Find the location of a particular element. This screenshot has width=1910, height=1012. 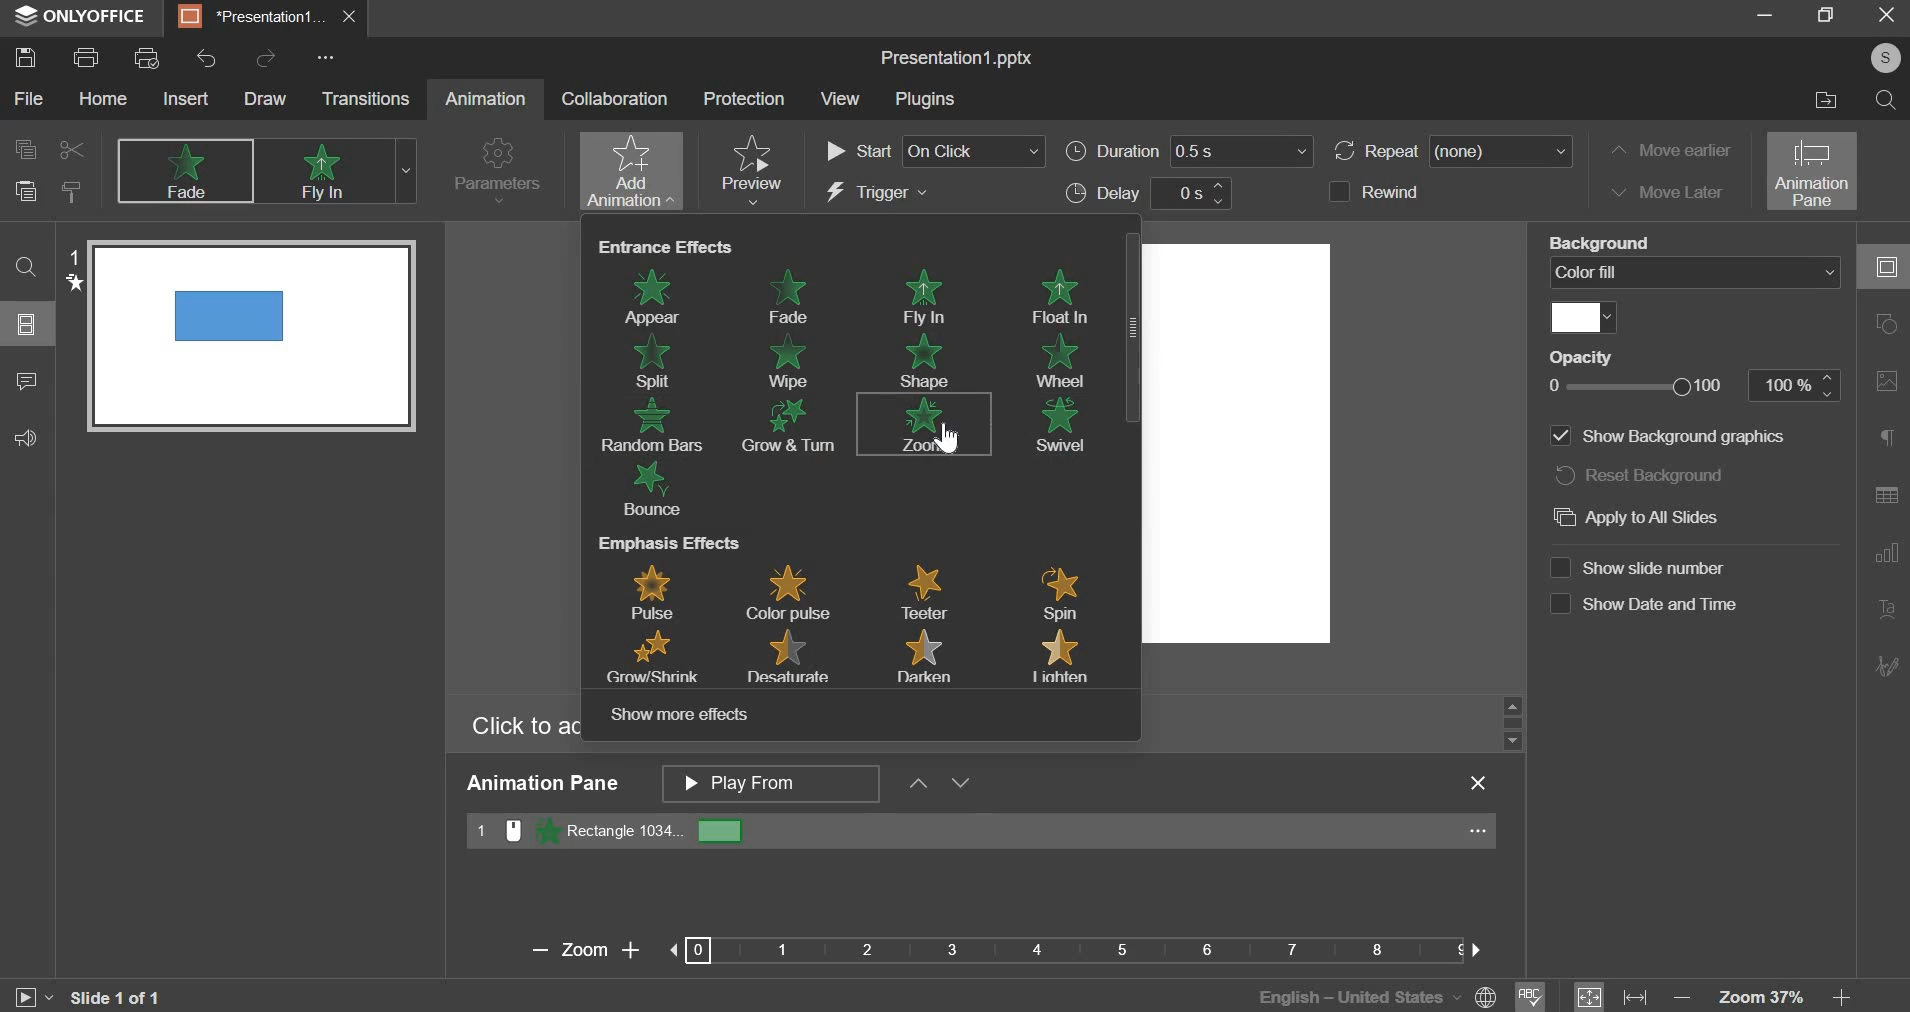

slide layout is located at coordinates (1886, 325).